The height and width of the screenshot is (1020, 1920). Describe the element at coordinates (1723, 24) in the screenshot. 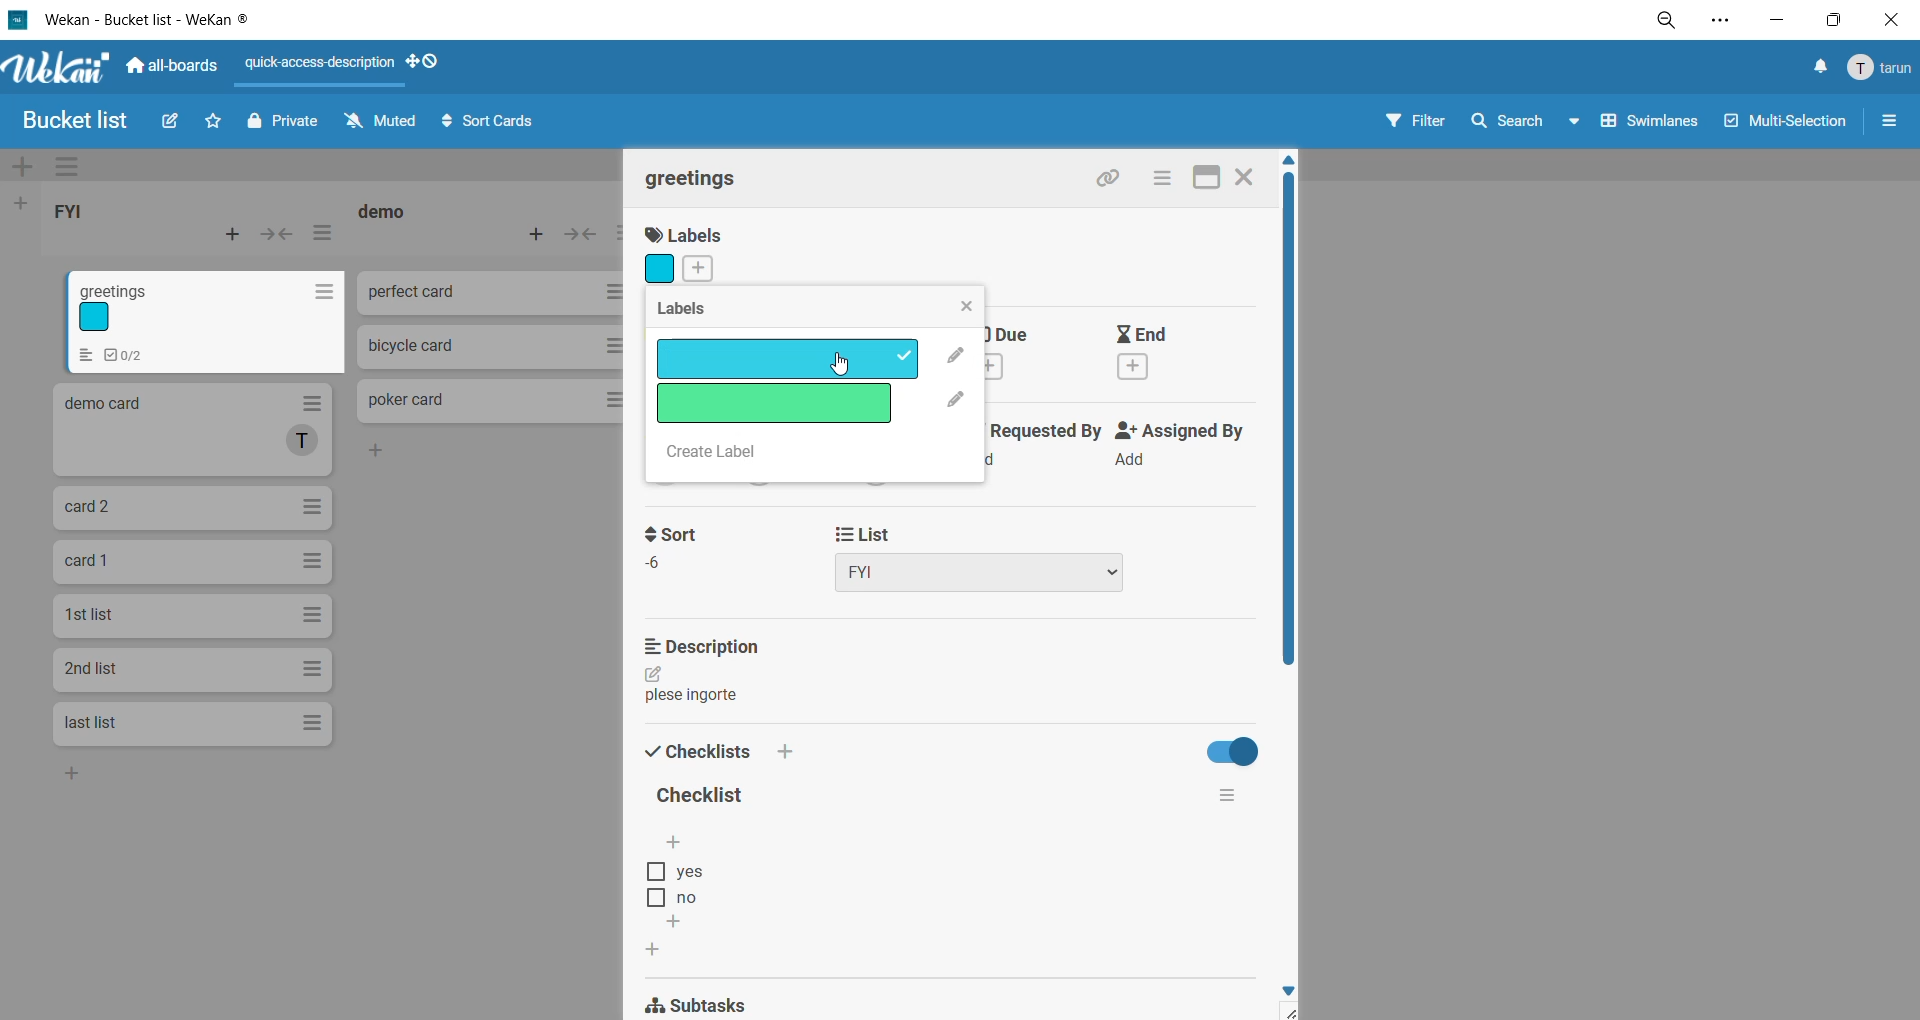

I see `settings` at that location.